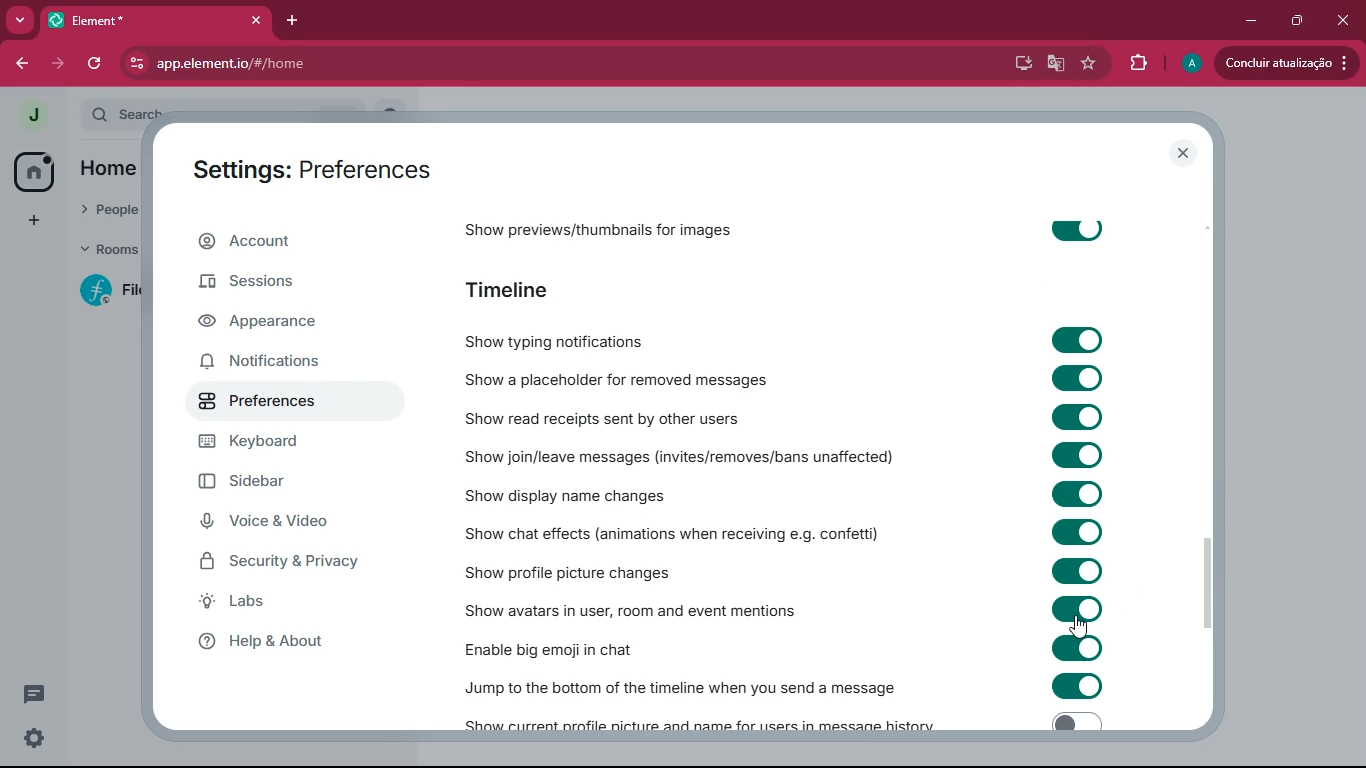  Describe the element at coordinates (1205, 586) in the screenshot. I see `vertical scrollbar` at that location.